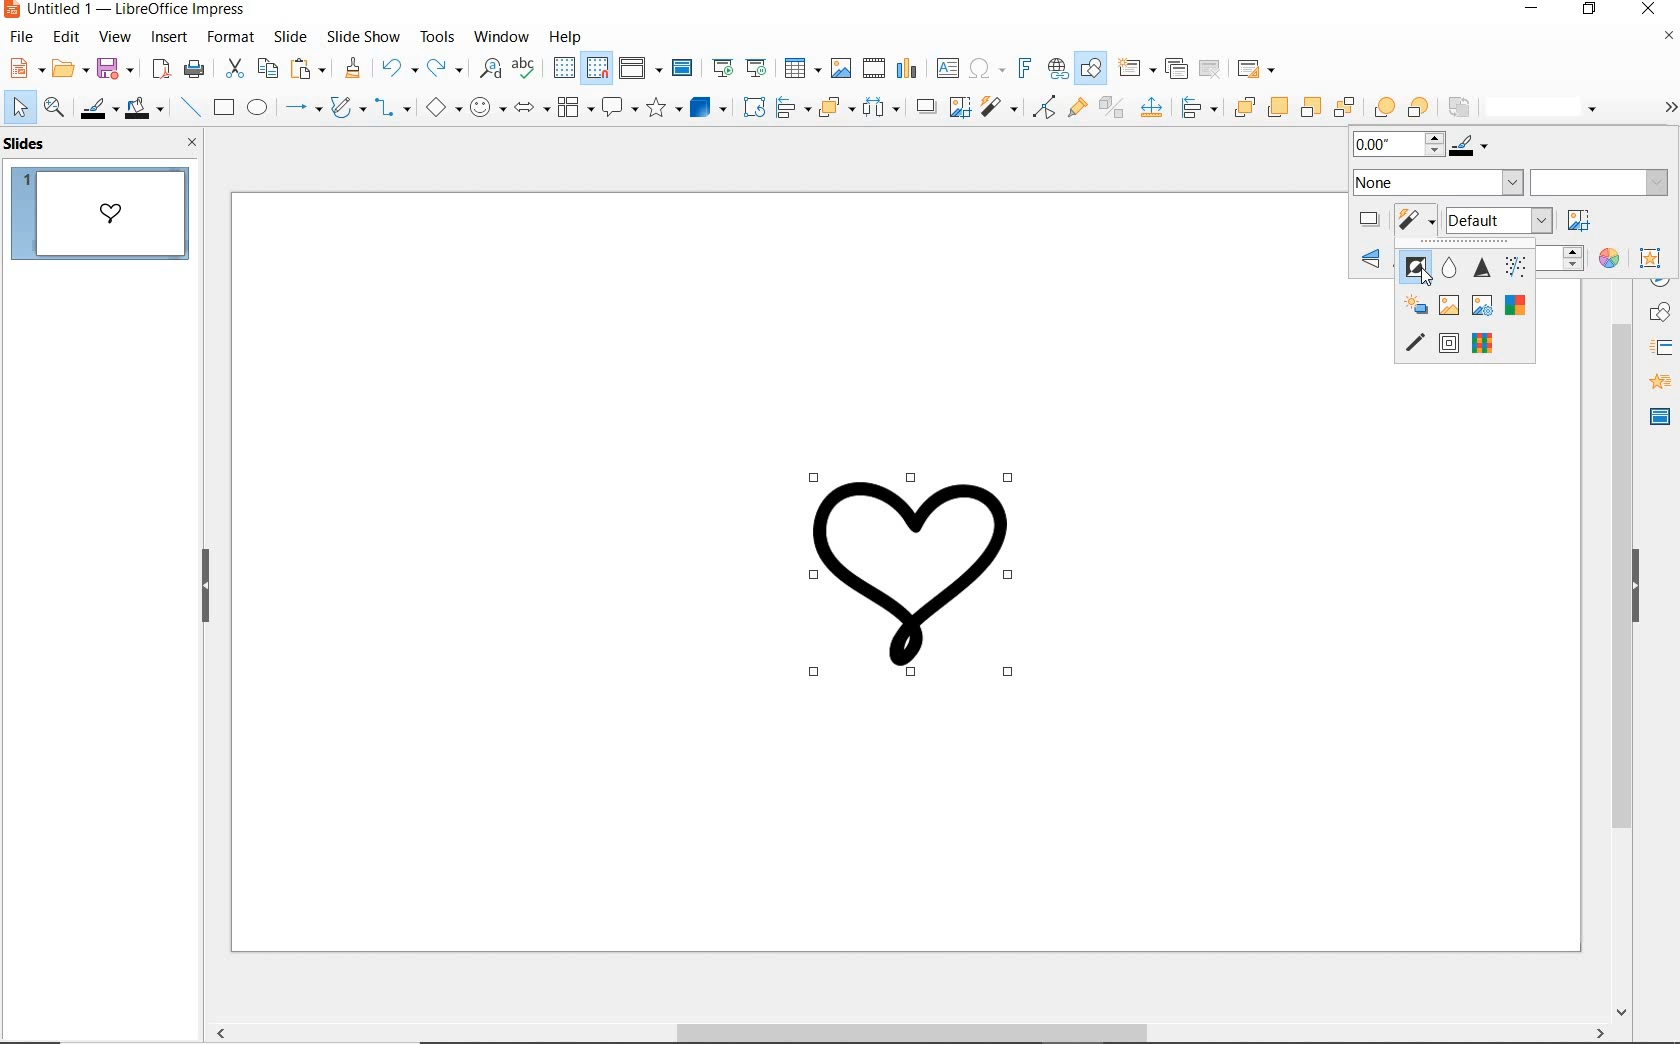  What do you see at coordinates (116, 69) in the screenshot?
I see `save` at bounding box center [116, 69].